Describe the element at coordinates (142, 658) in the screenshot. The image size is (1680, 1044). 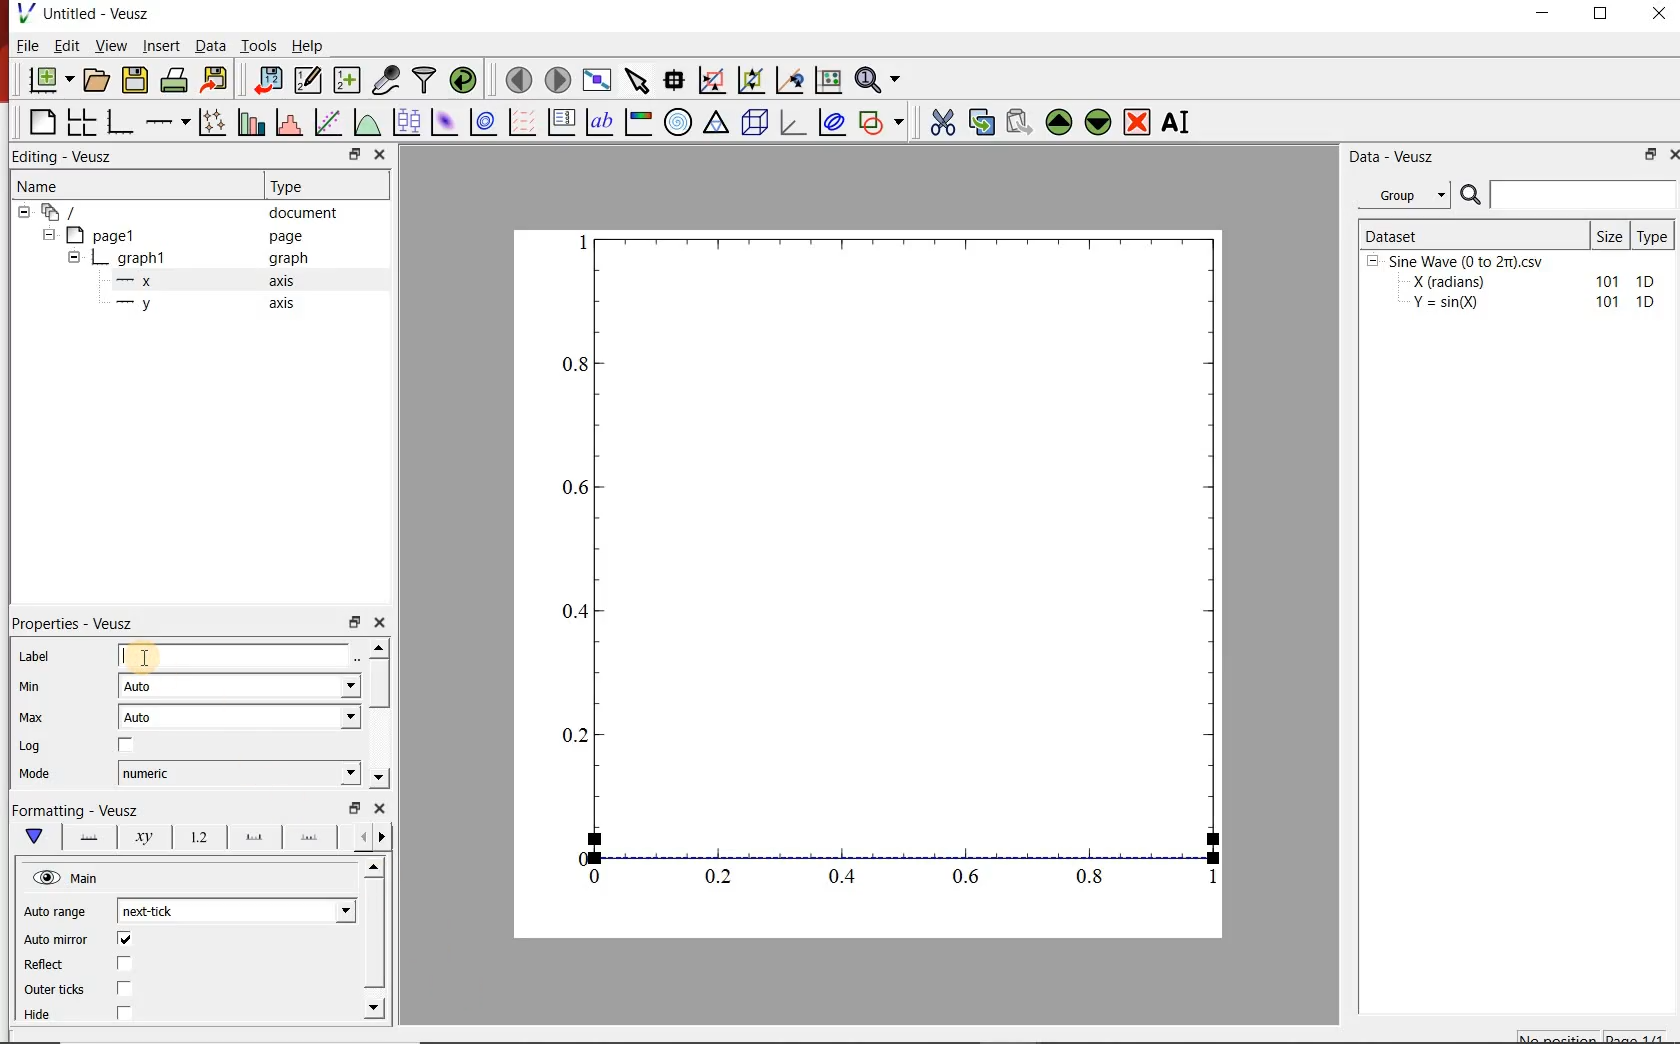
I see `Cursor` at that location.